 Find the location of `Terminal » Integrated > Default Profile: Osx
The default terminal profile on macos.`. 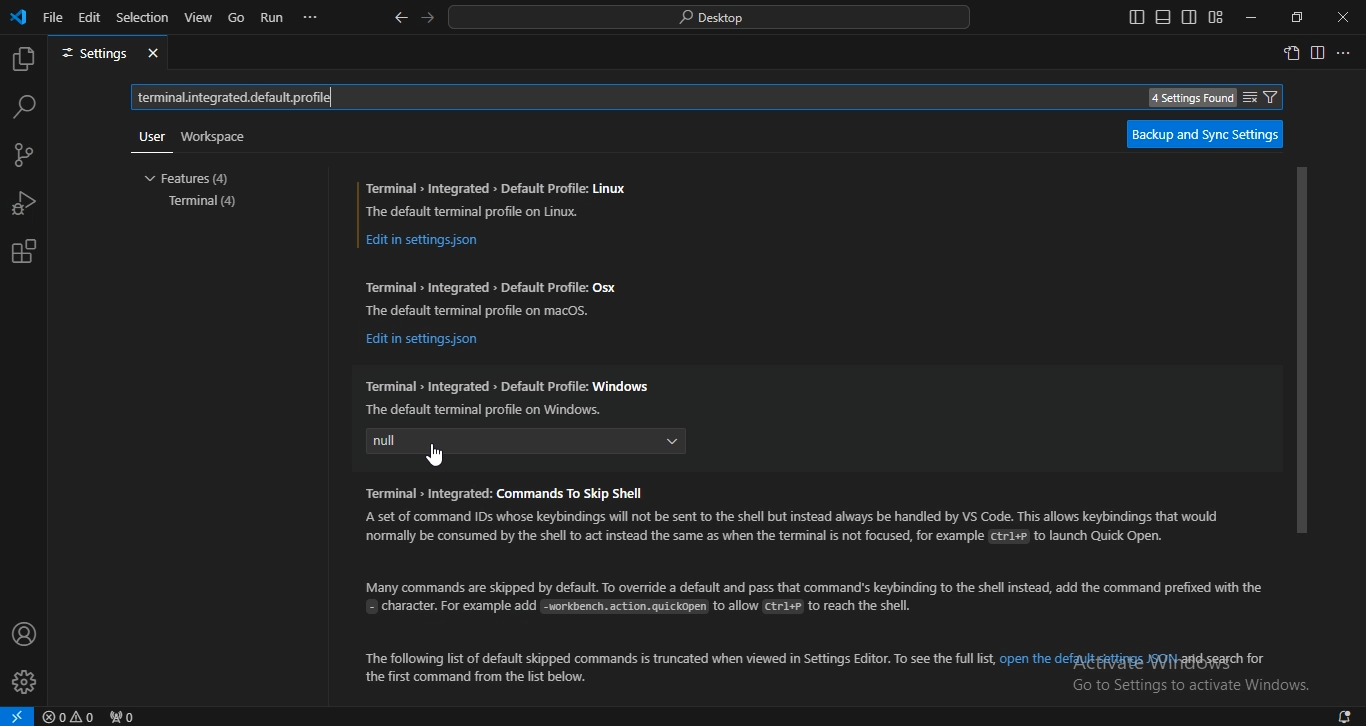

Terminal » Integrated > Default Profile: Osx
The default terminal profile on macos. is located at coordinates (496, 294).